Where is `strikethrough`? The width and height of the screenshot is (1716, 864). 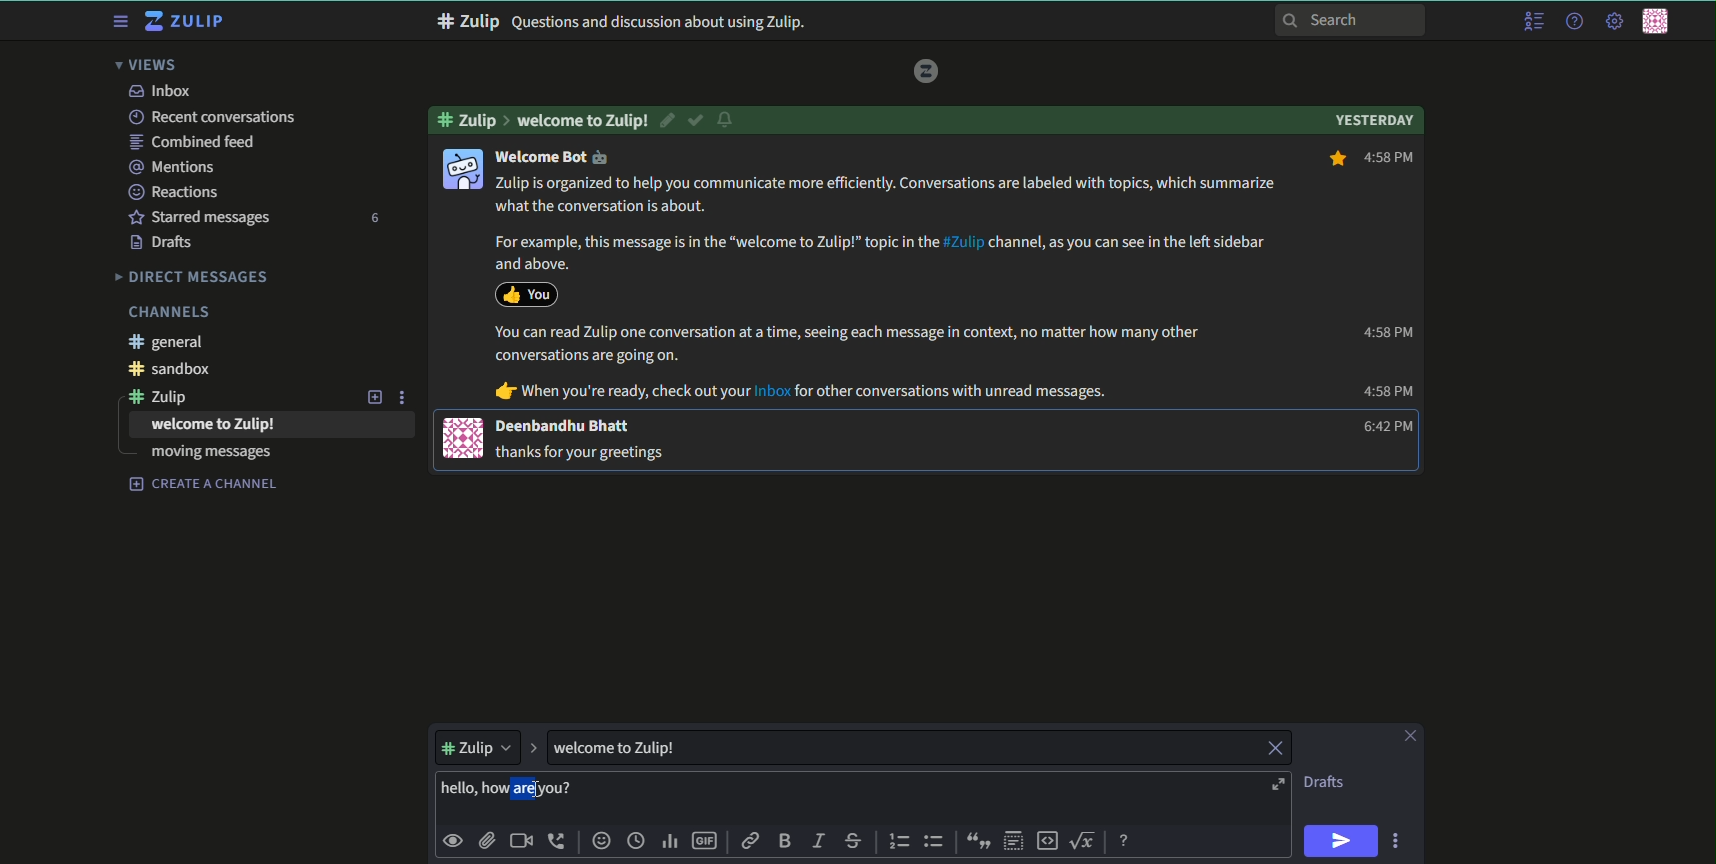 strikethrough is located at coordinates (854, 841).